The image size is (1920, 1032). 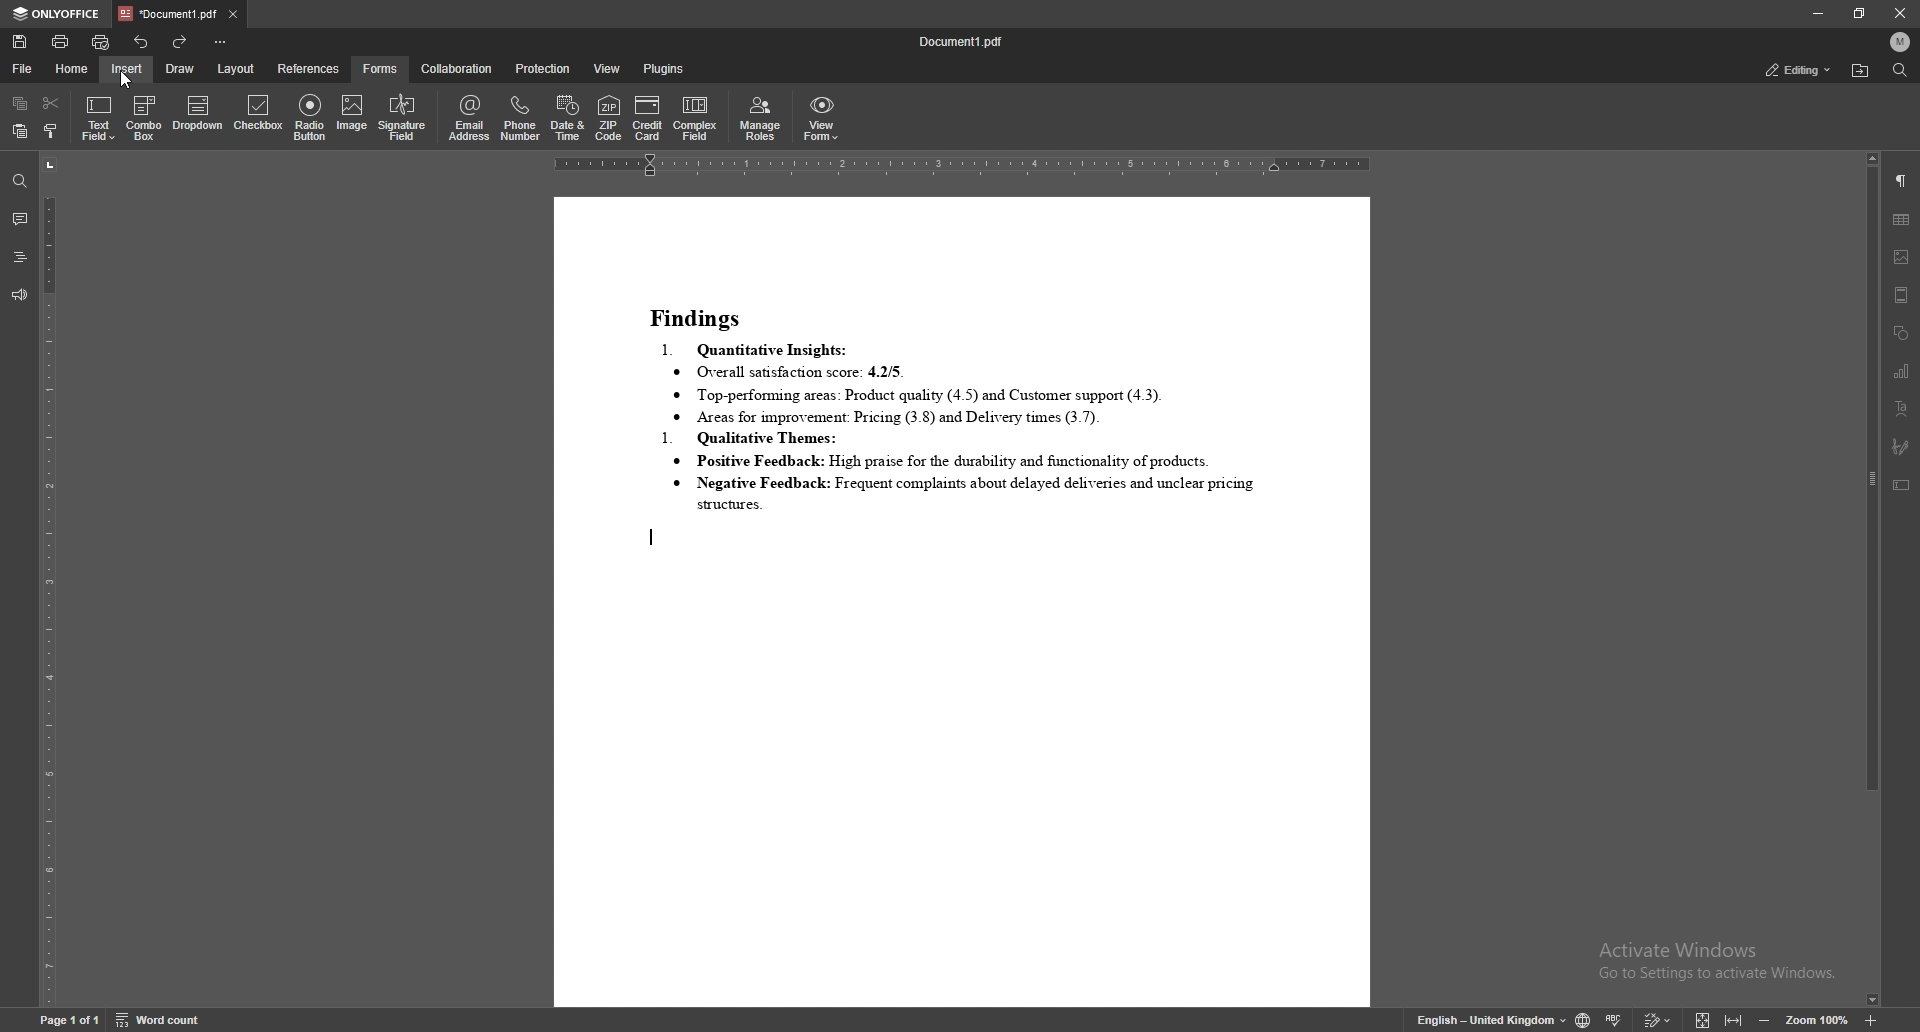 I want to click on track changes, so click(x=1658, y=1019).